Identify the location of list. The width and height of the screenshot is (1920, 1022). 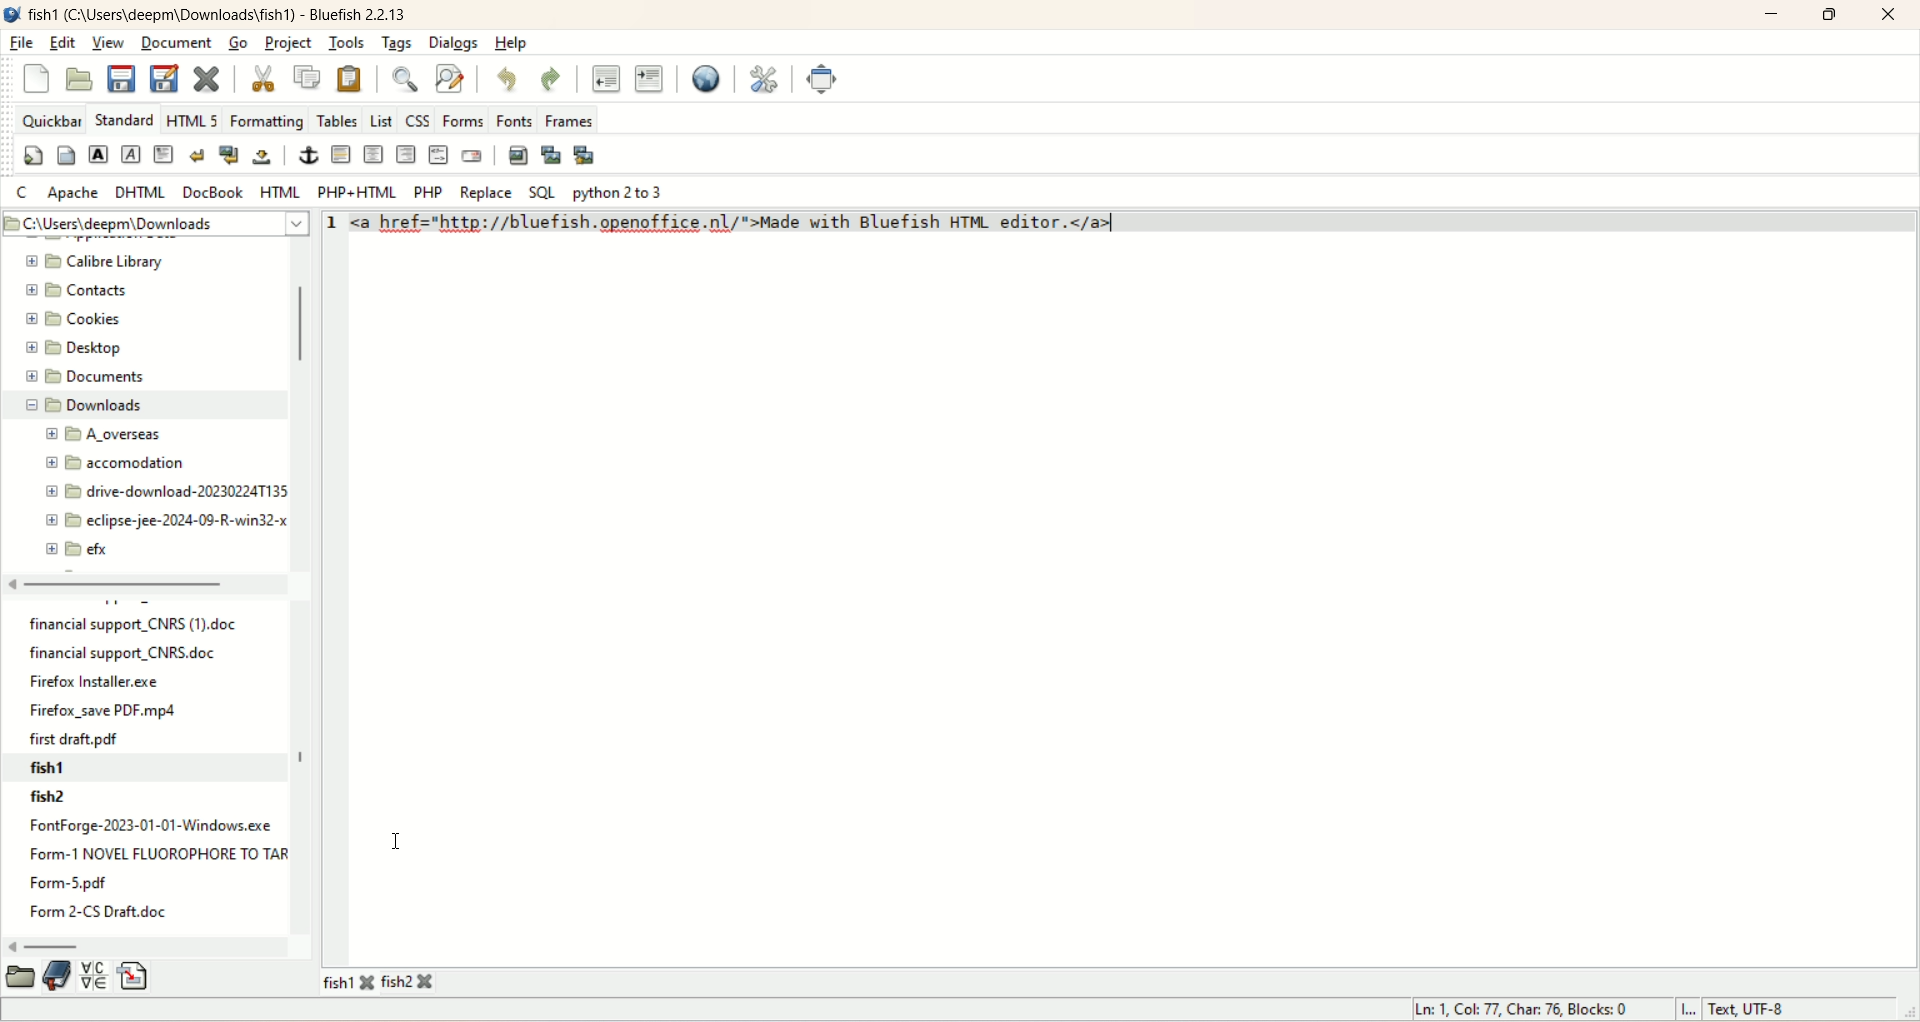
(382, 119).